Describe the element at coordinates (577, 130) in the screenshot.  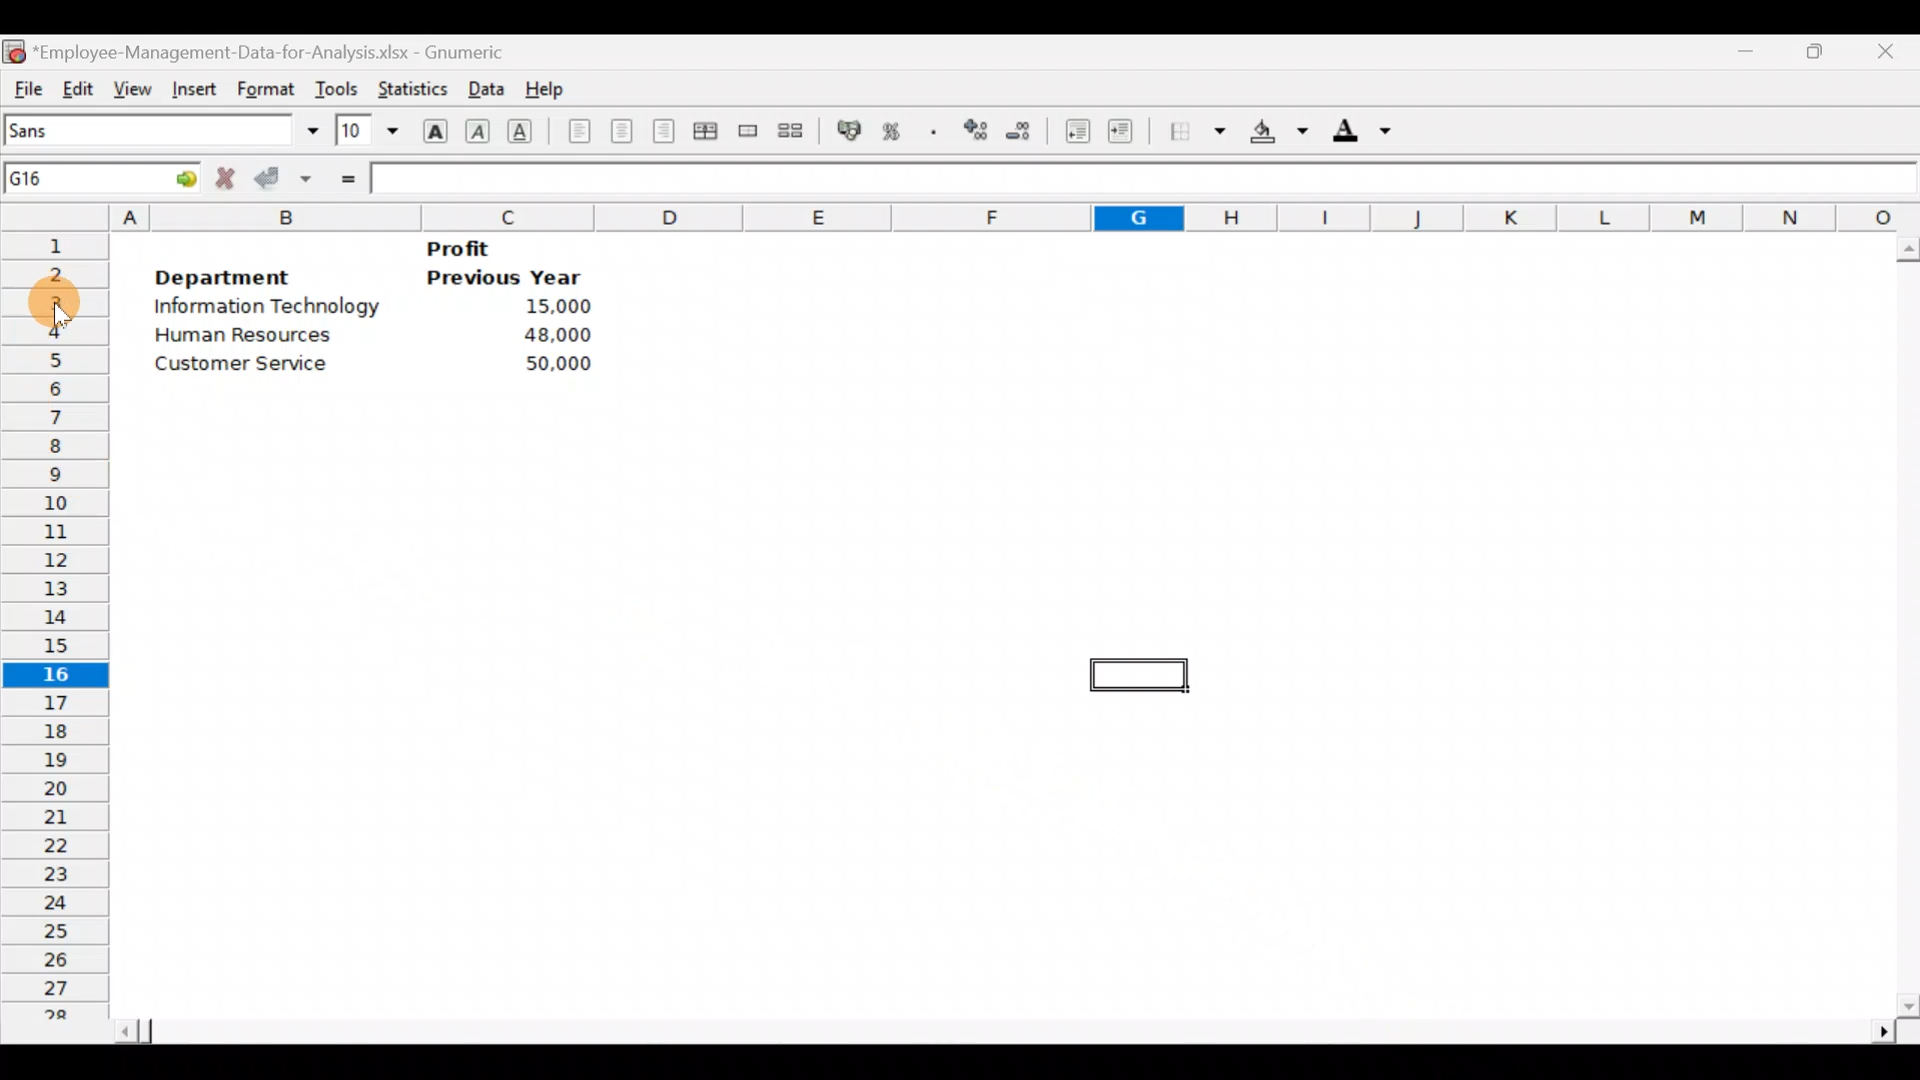
I see `Align left` at that location.